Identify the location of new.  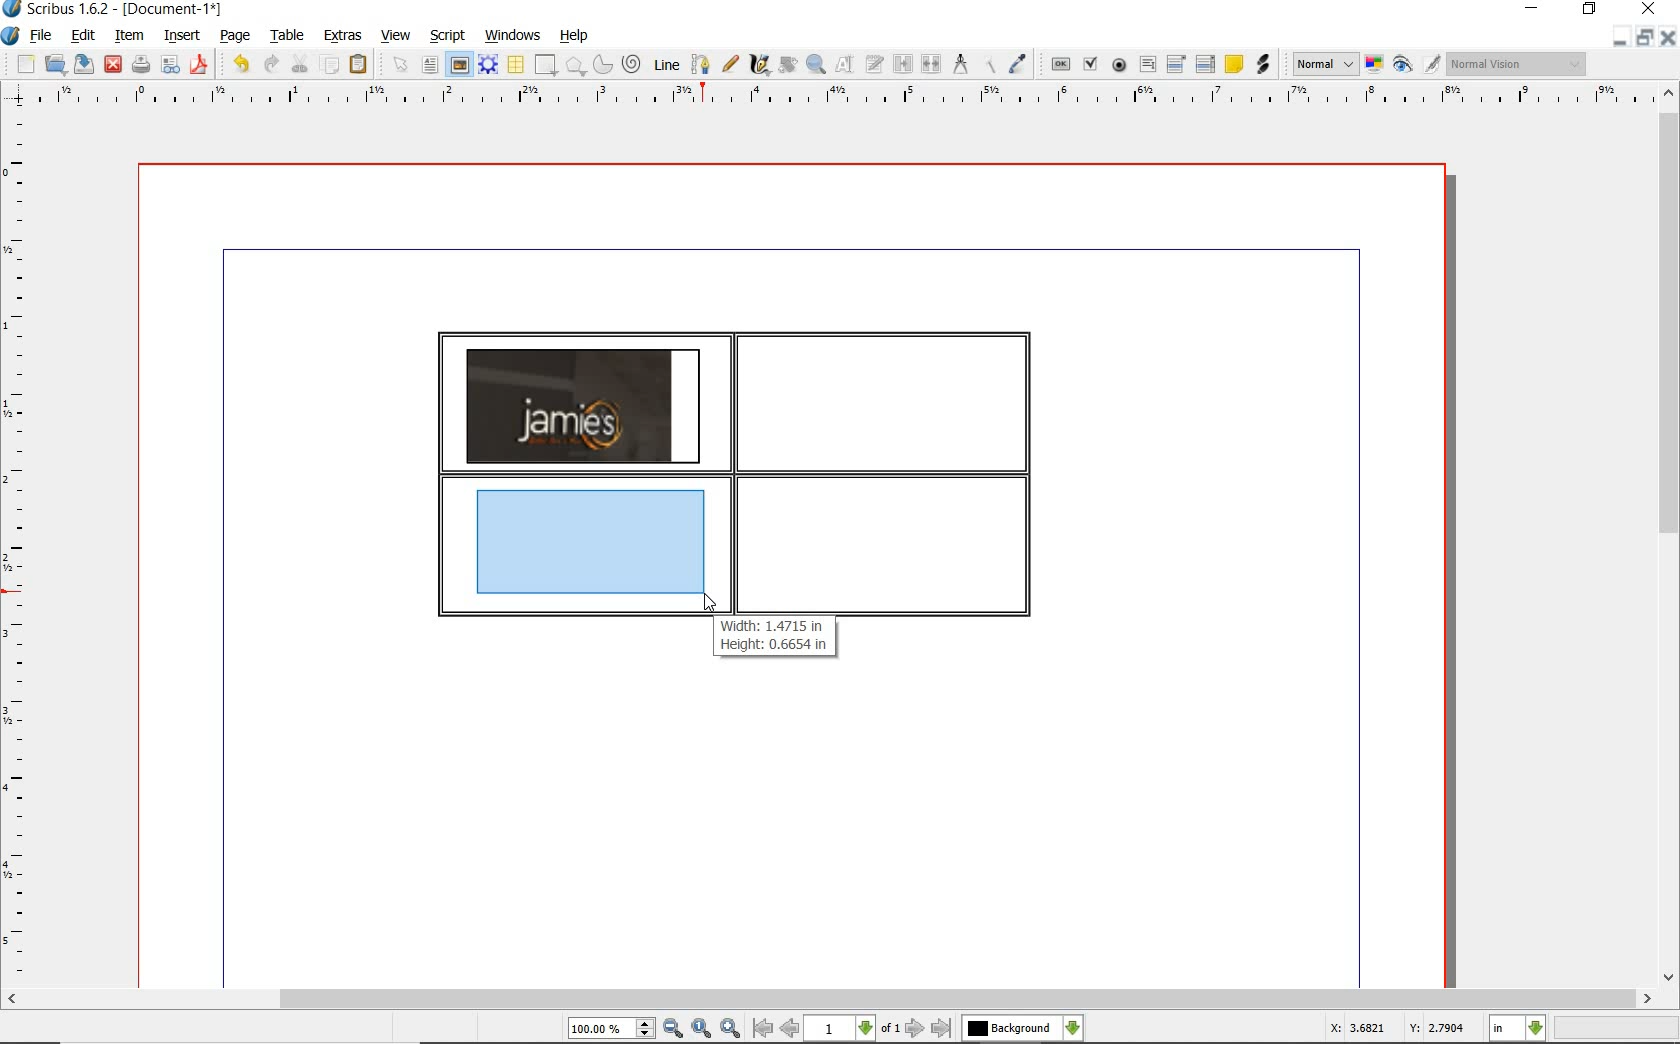
(26, 66).